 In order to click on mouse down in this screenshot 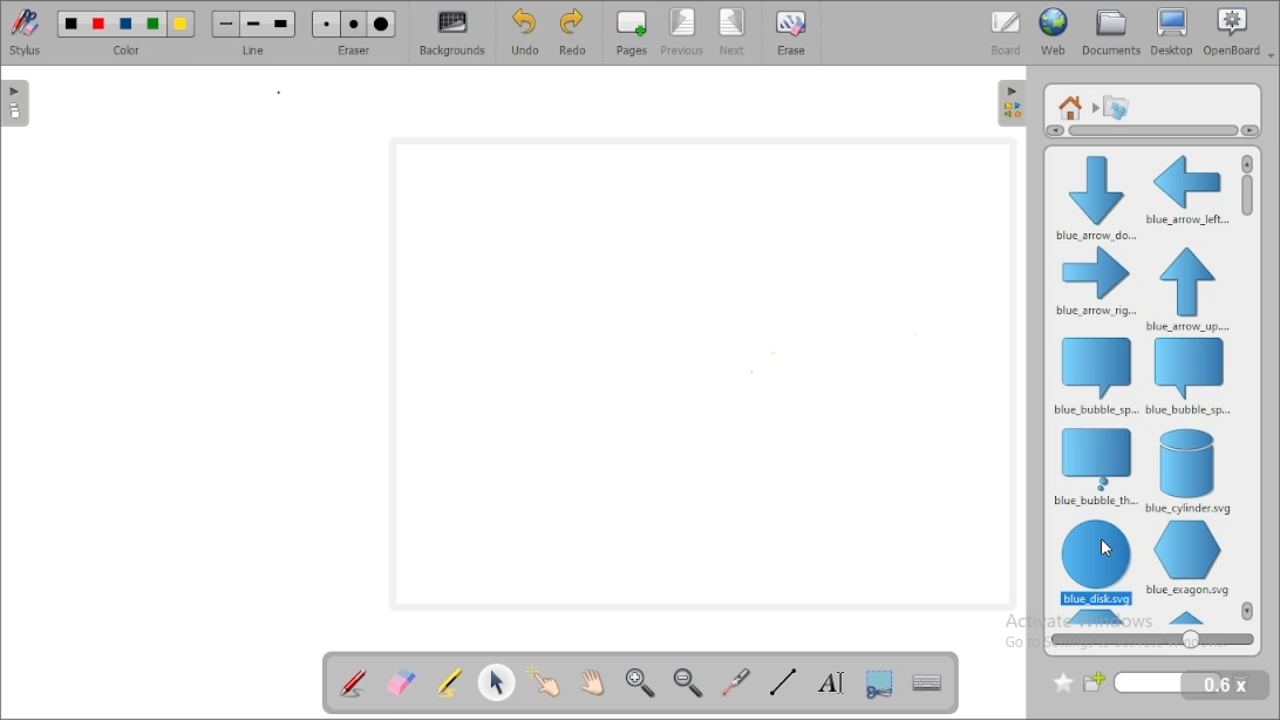, I will do `click(1103, 550)`.